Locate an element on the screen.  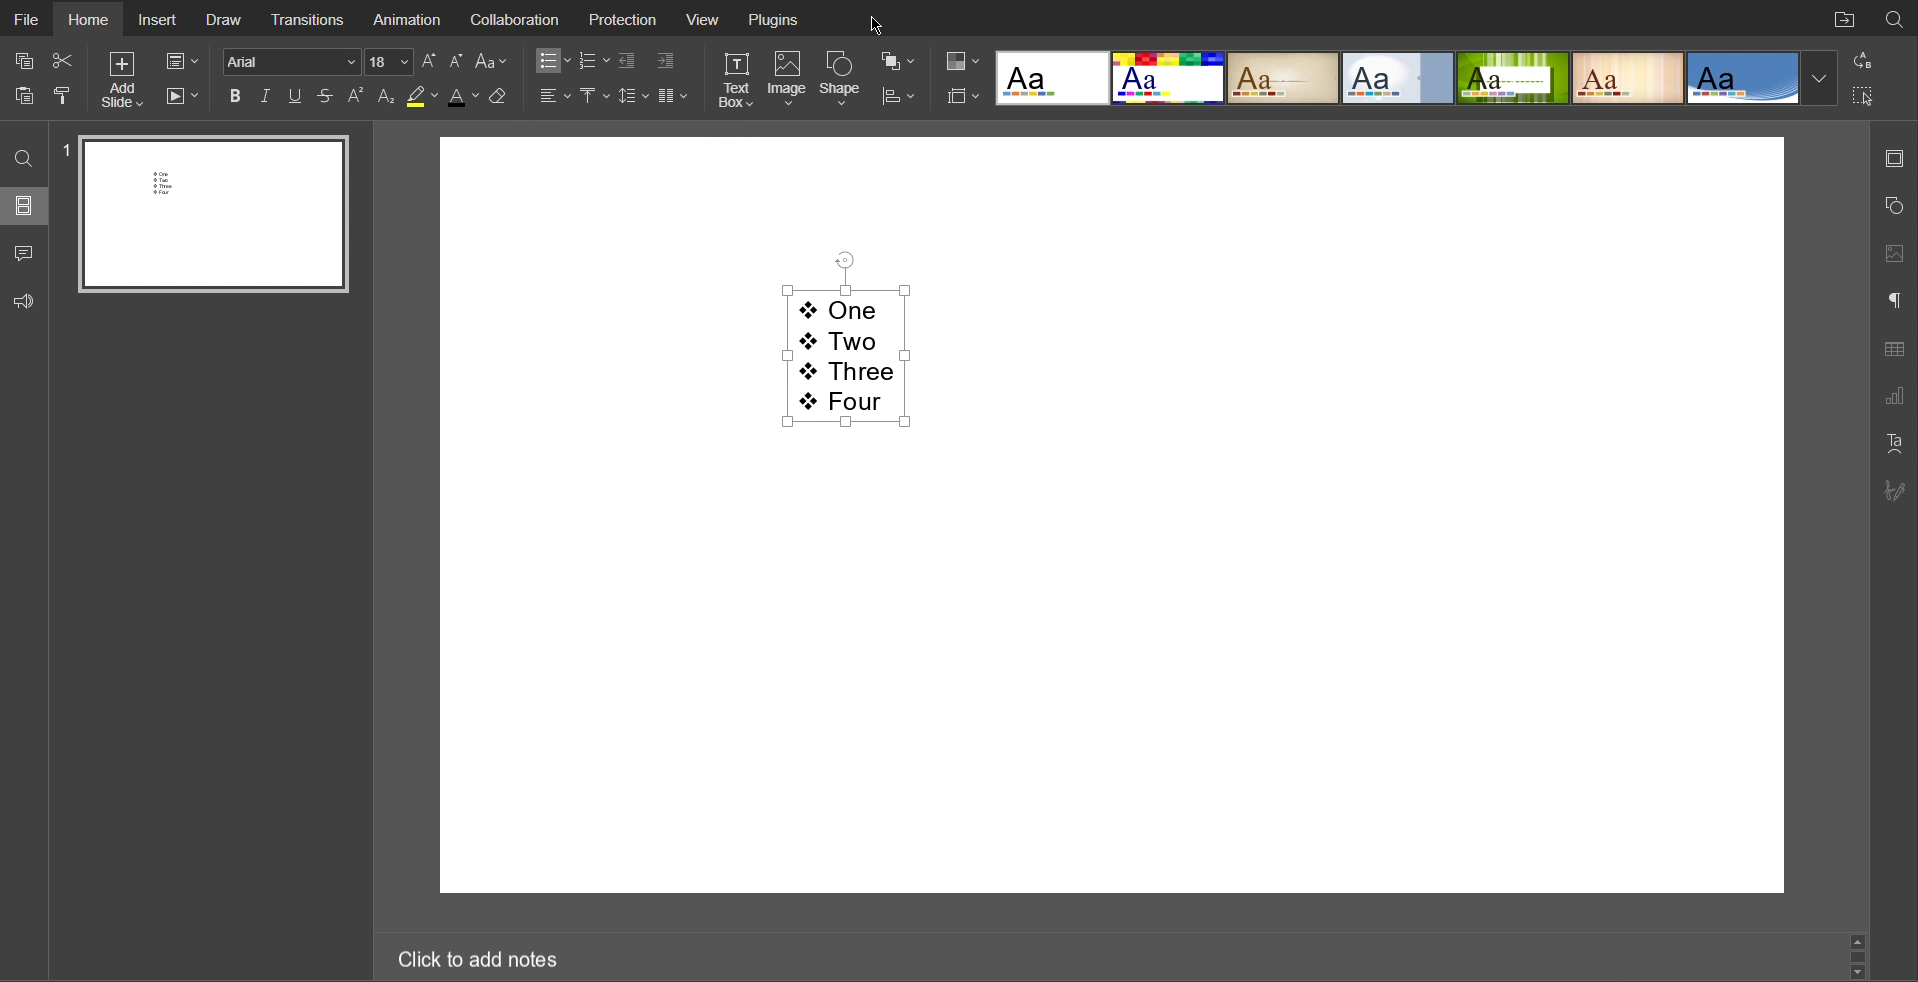
Line Spacing is located at coordinates (633, 95).